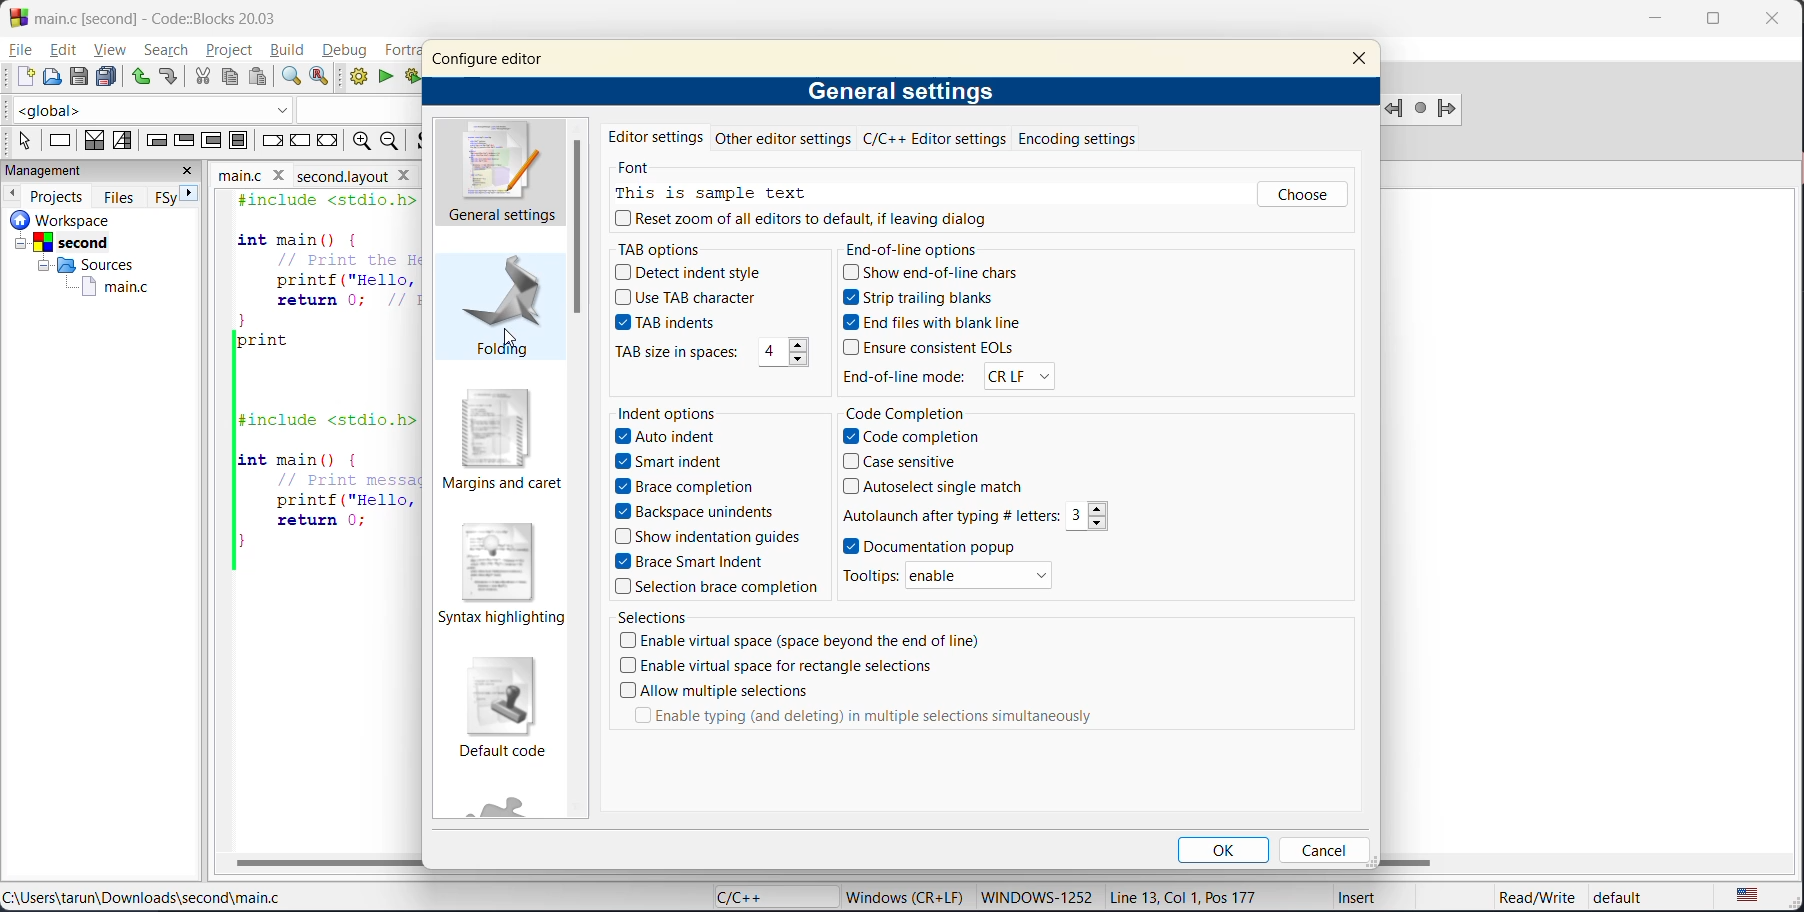 Image resolution: width=1804 pixels, height=912 pixels. I want to click on zoom in, so click(359, 142).